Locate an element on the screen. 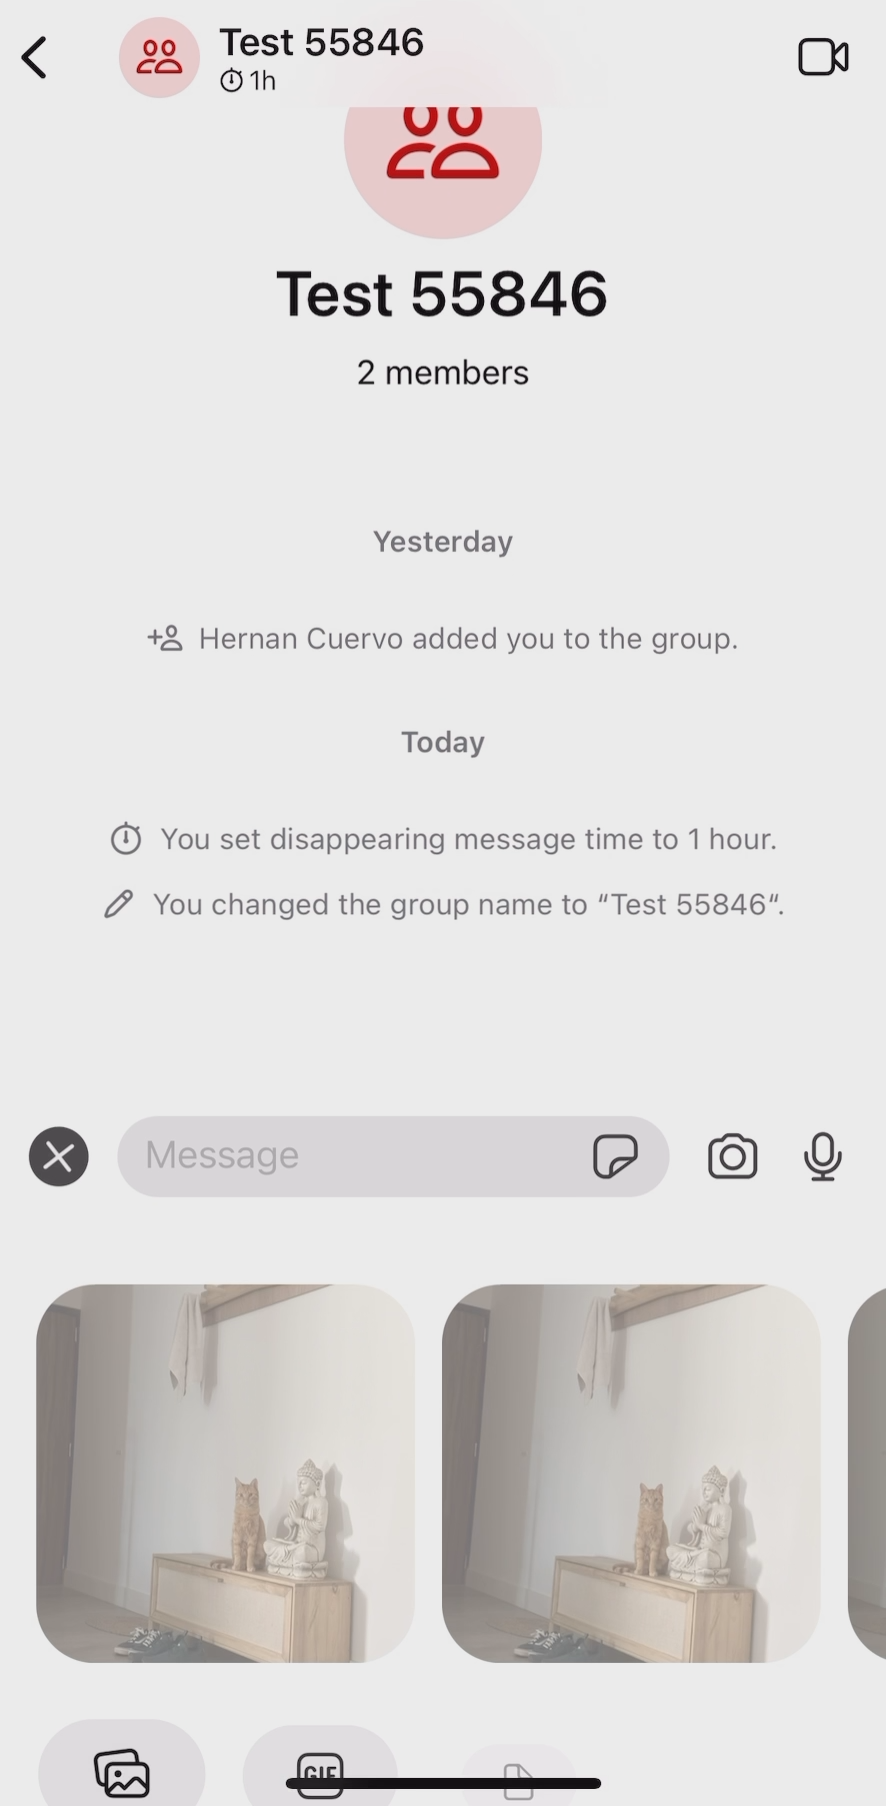  / You changed the group name to “Test 55846". is located at coordinates (443, 915).